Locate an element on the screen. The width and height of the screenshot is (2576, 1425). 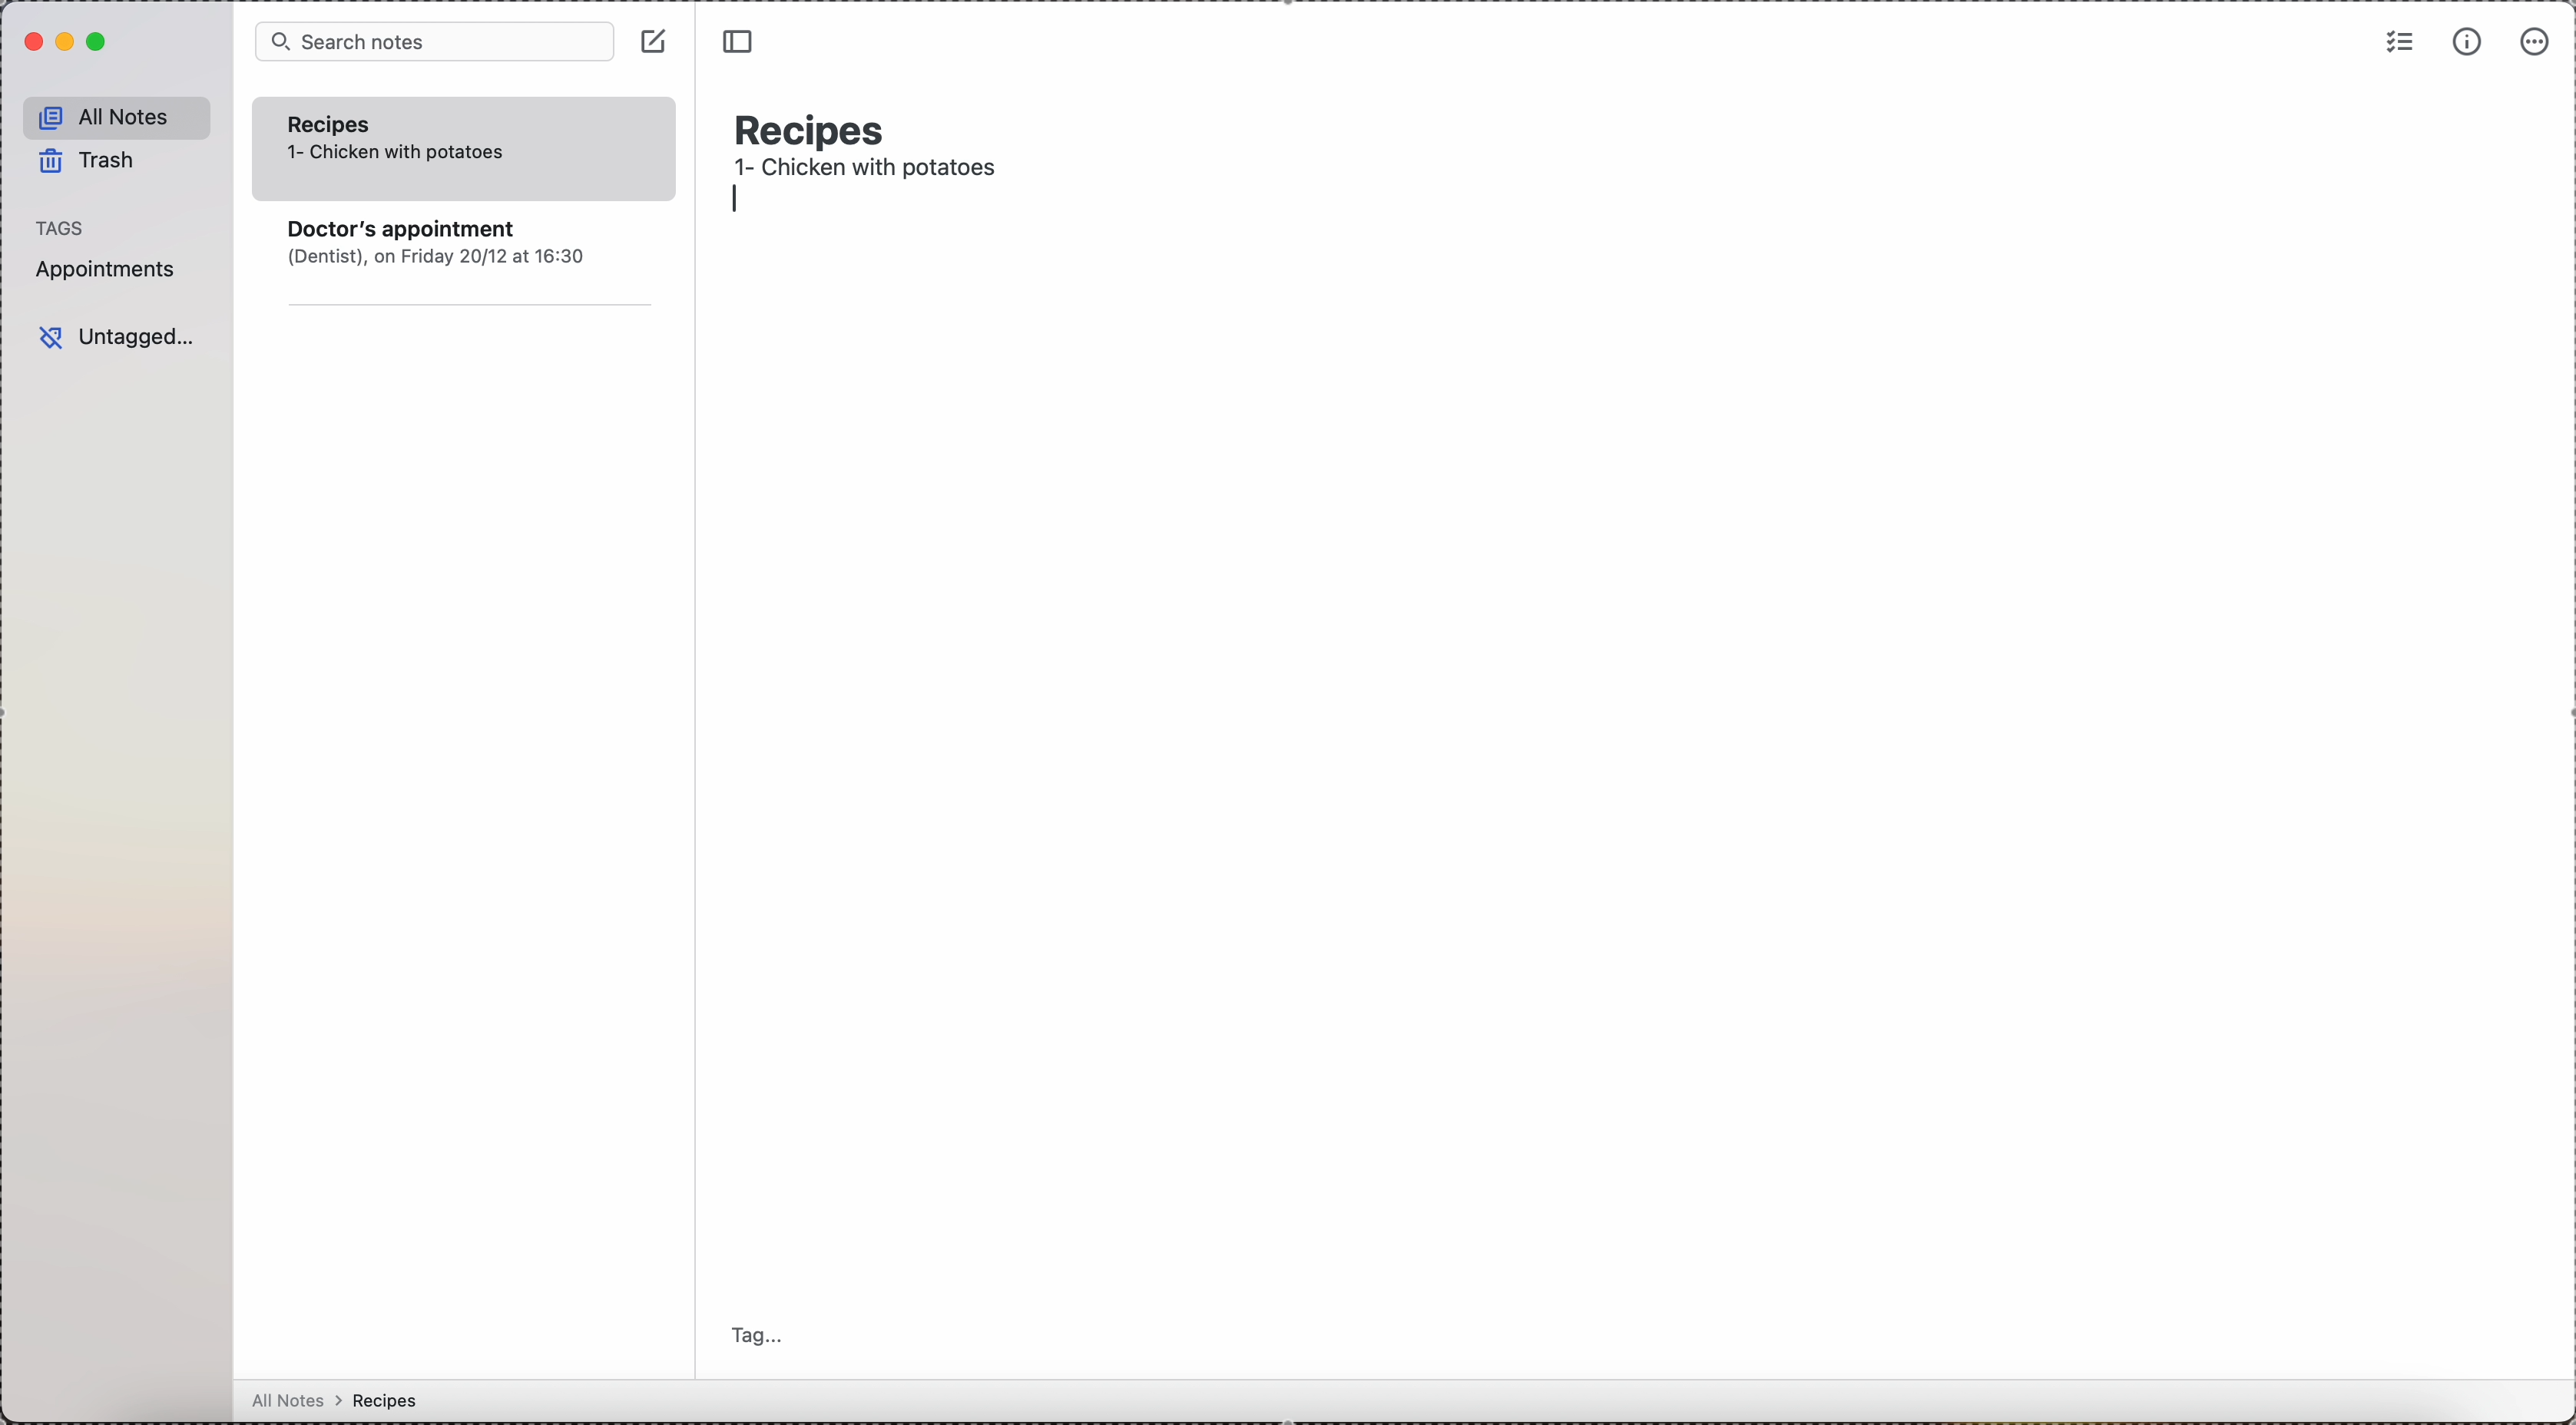
tag is located at coordinates (766, 1335).